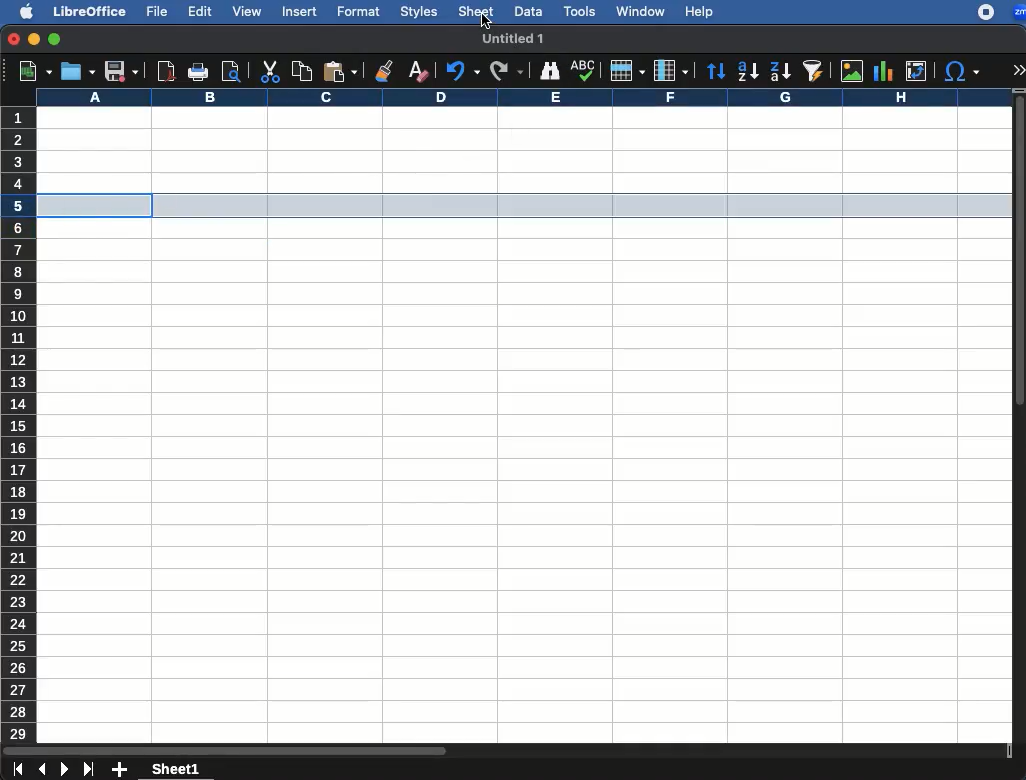 The width and height of the screenshot is (1026, 780). I want to click on format, so click(359, 12).